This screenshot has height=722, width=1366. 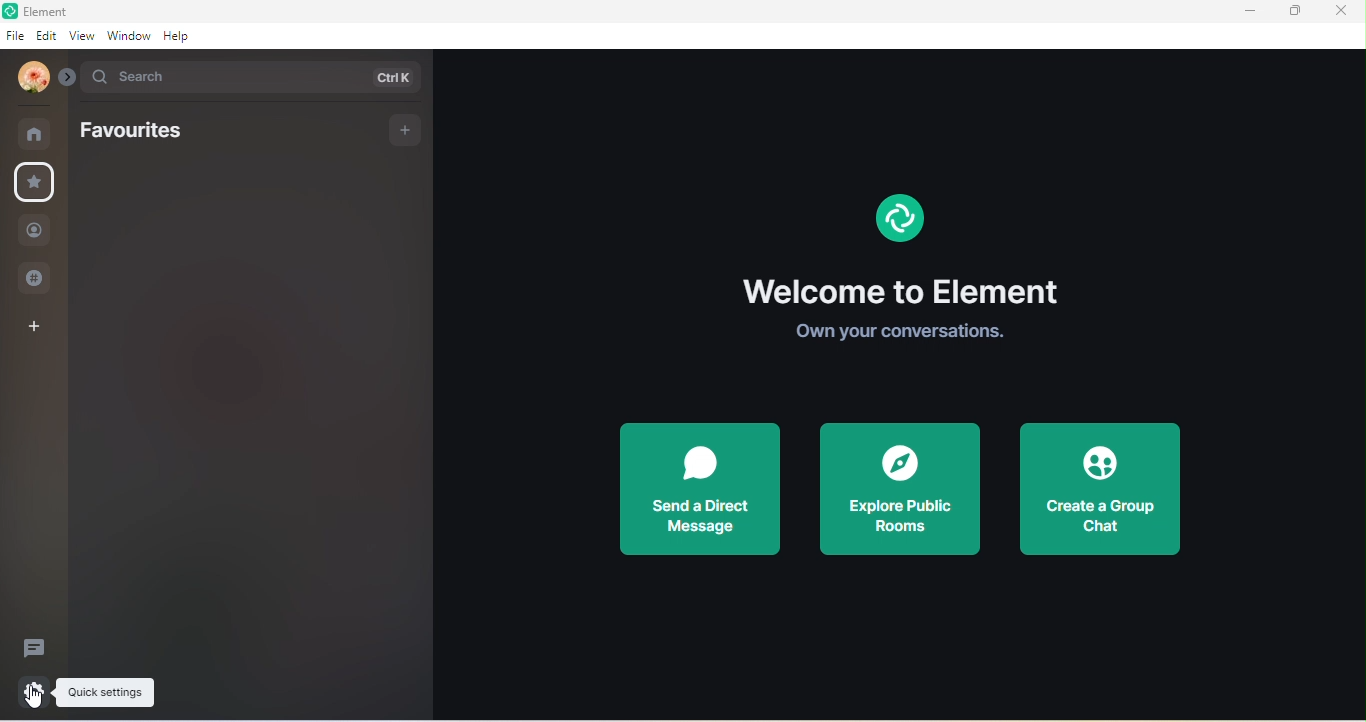 I want to click on window, so click(x=129, y=35).